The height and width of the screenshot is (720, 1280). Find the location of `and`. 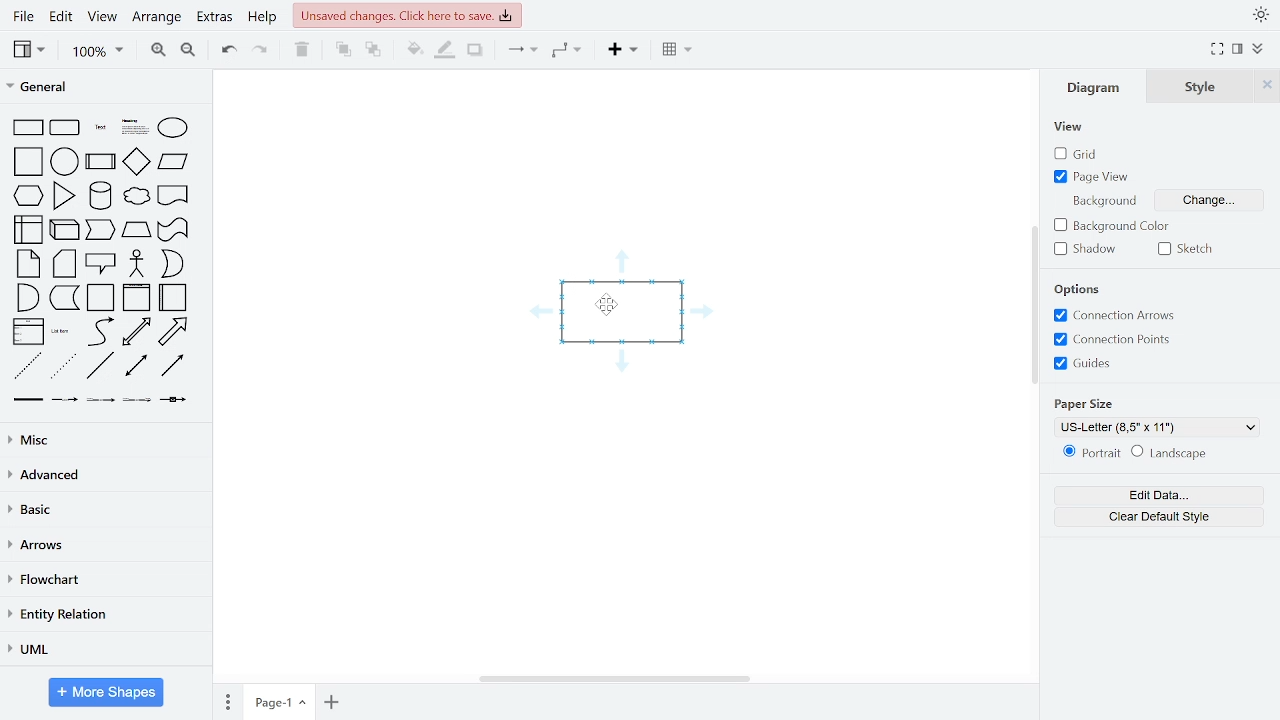

and is located at coordinates (27, 298).